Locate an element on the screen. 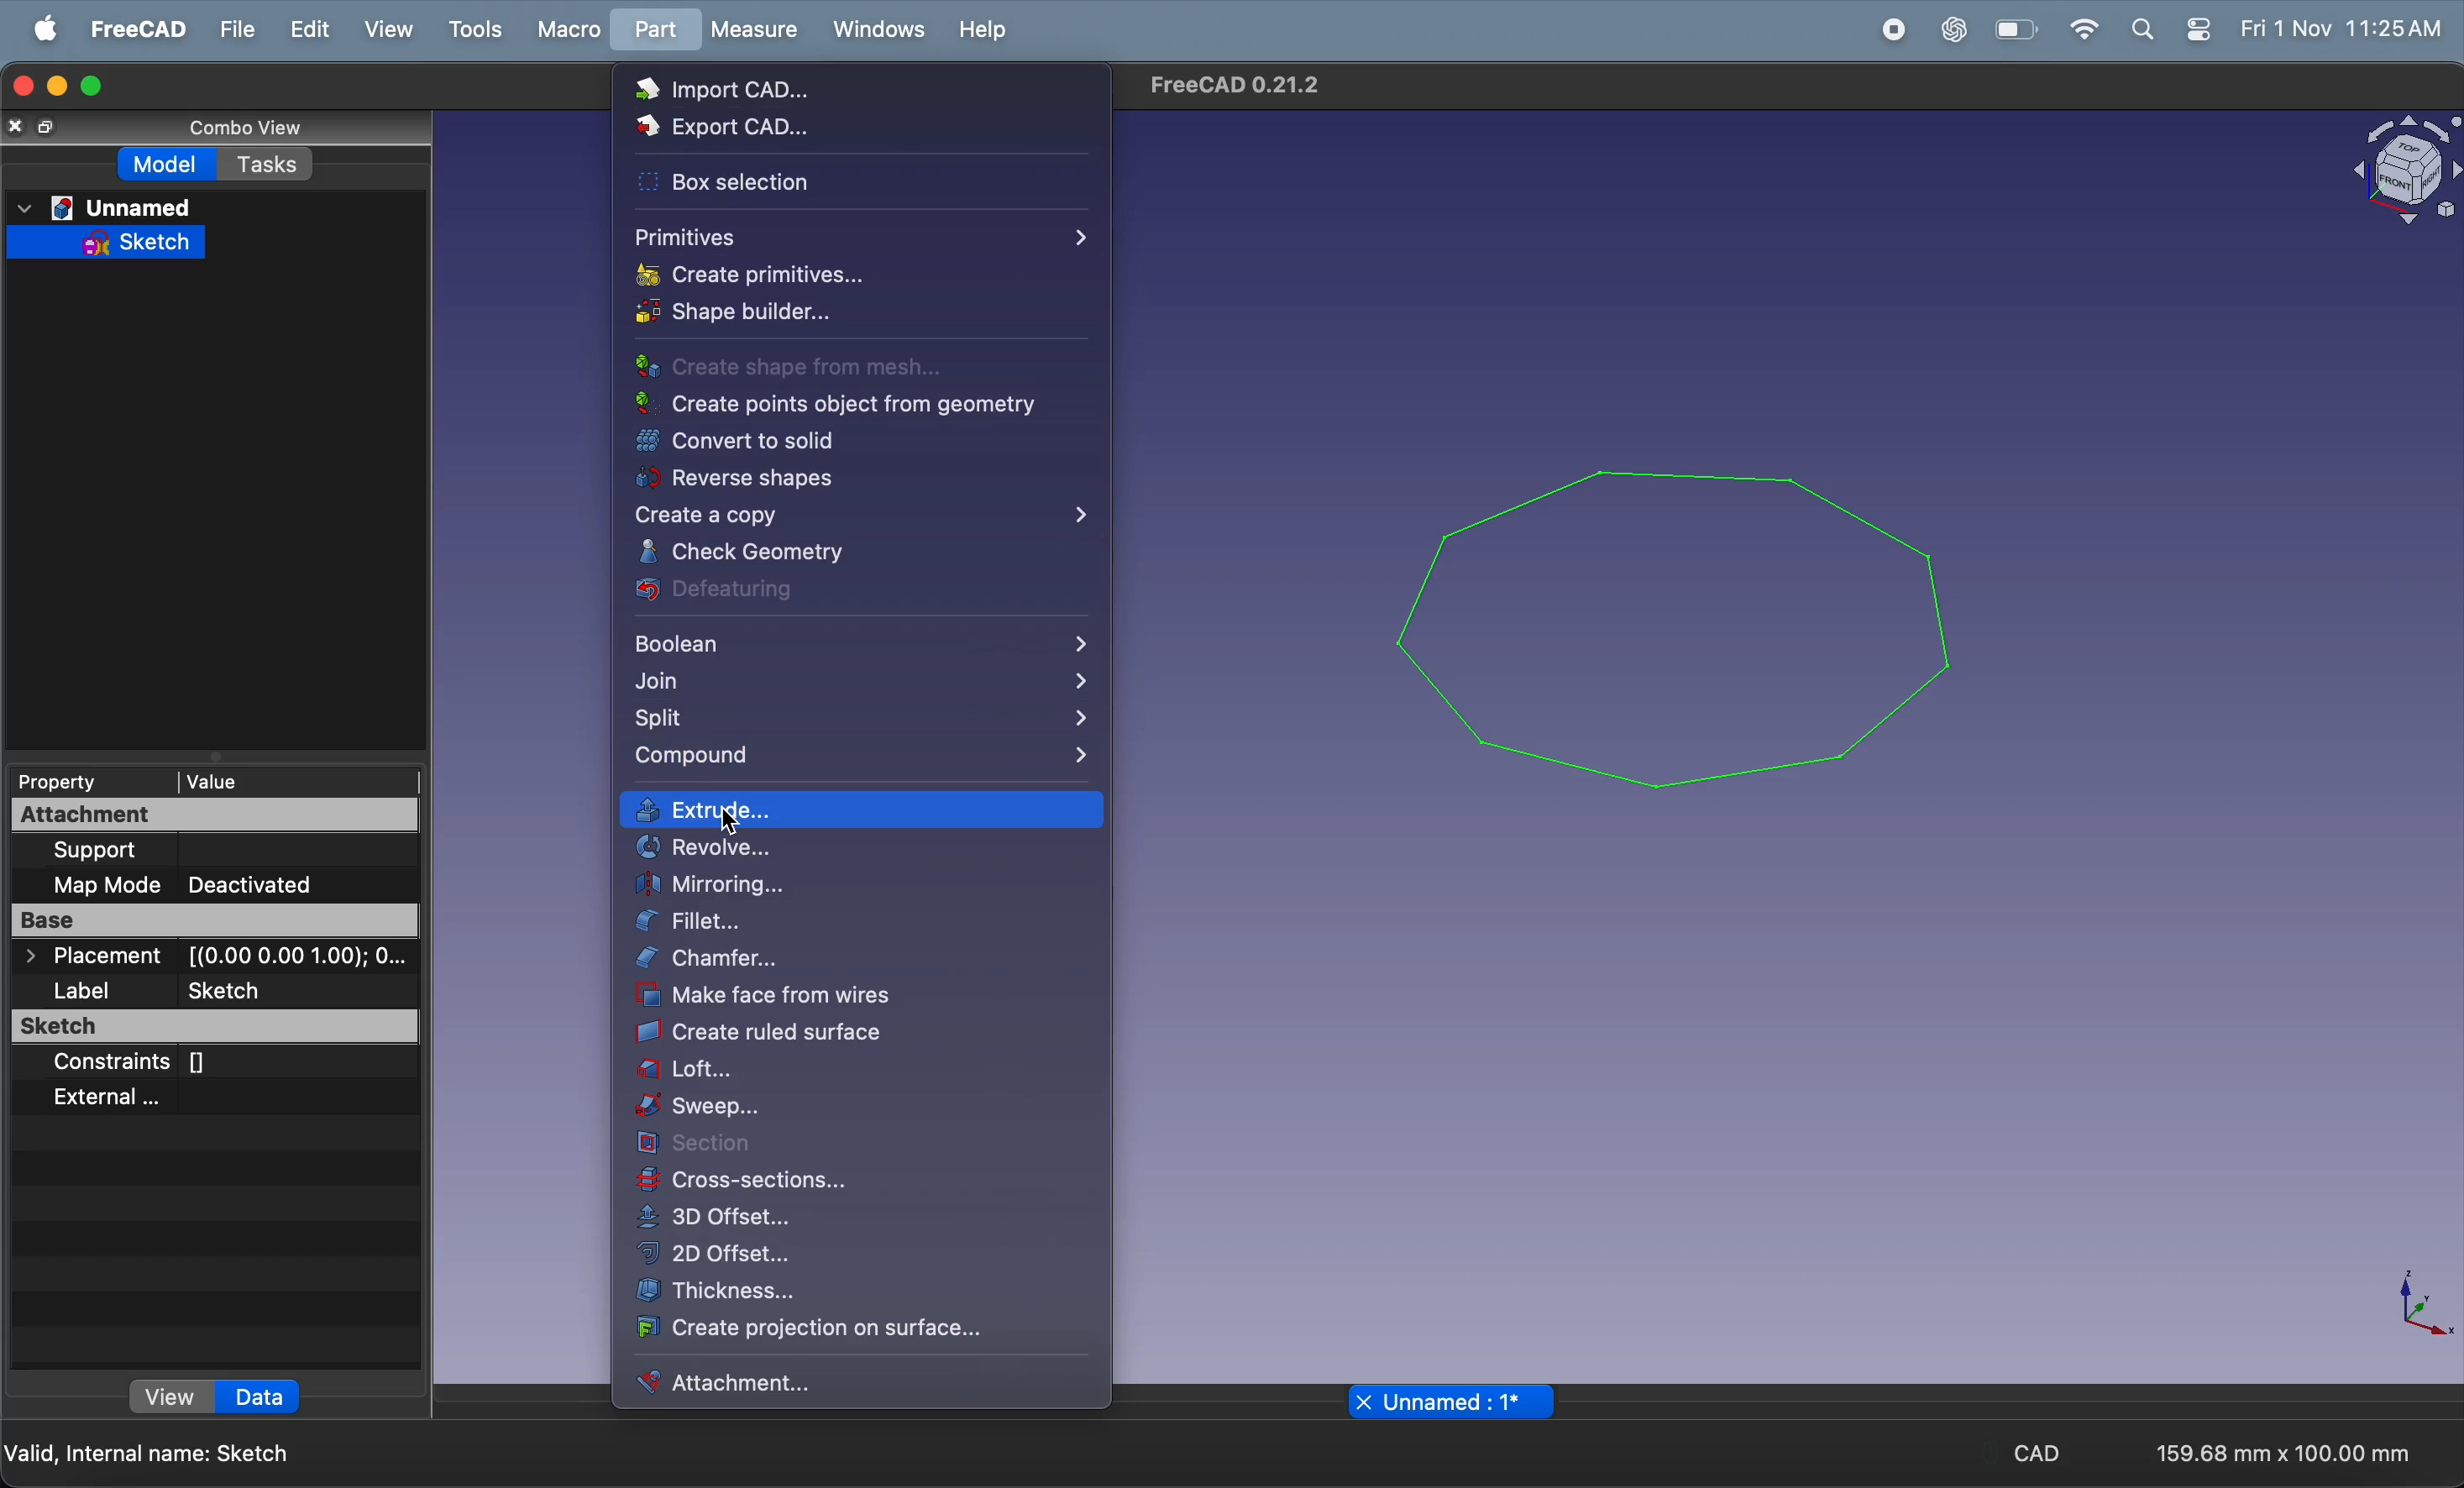  create point object from geometry is located at coordinates (837, 407).